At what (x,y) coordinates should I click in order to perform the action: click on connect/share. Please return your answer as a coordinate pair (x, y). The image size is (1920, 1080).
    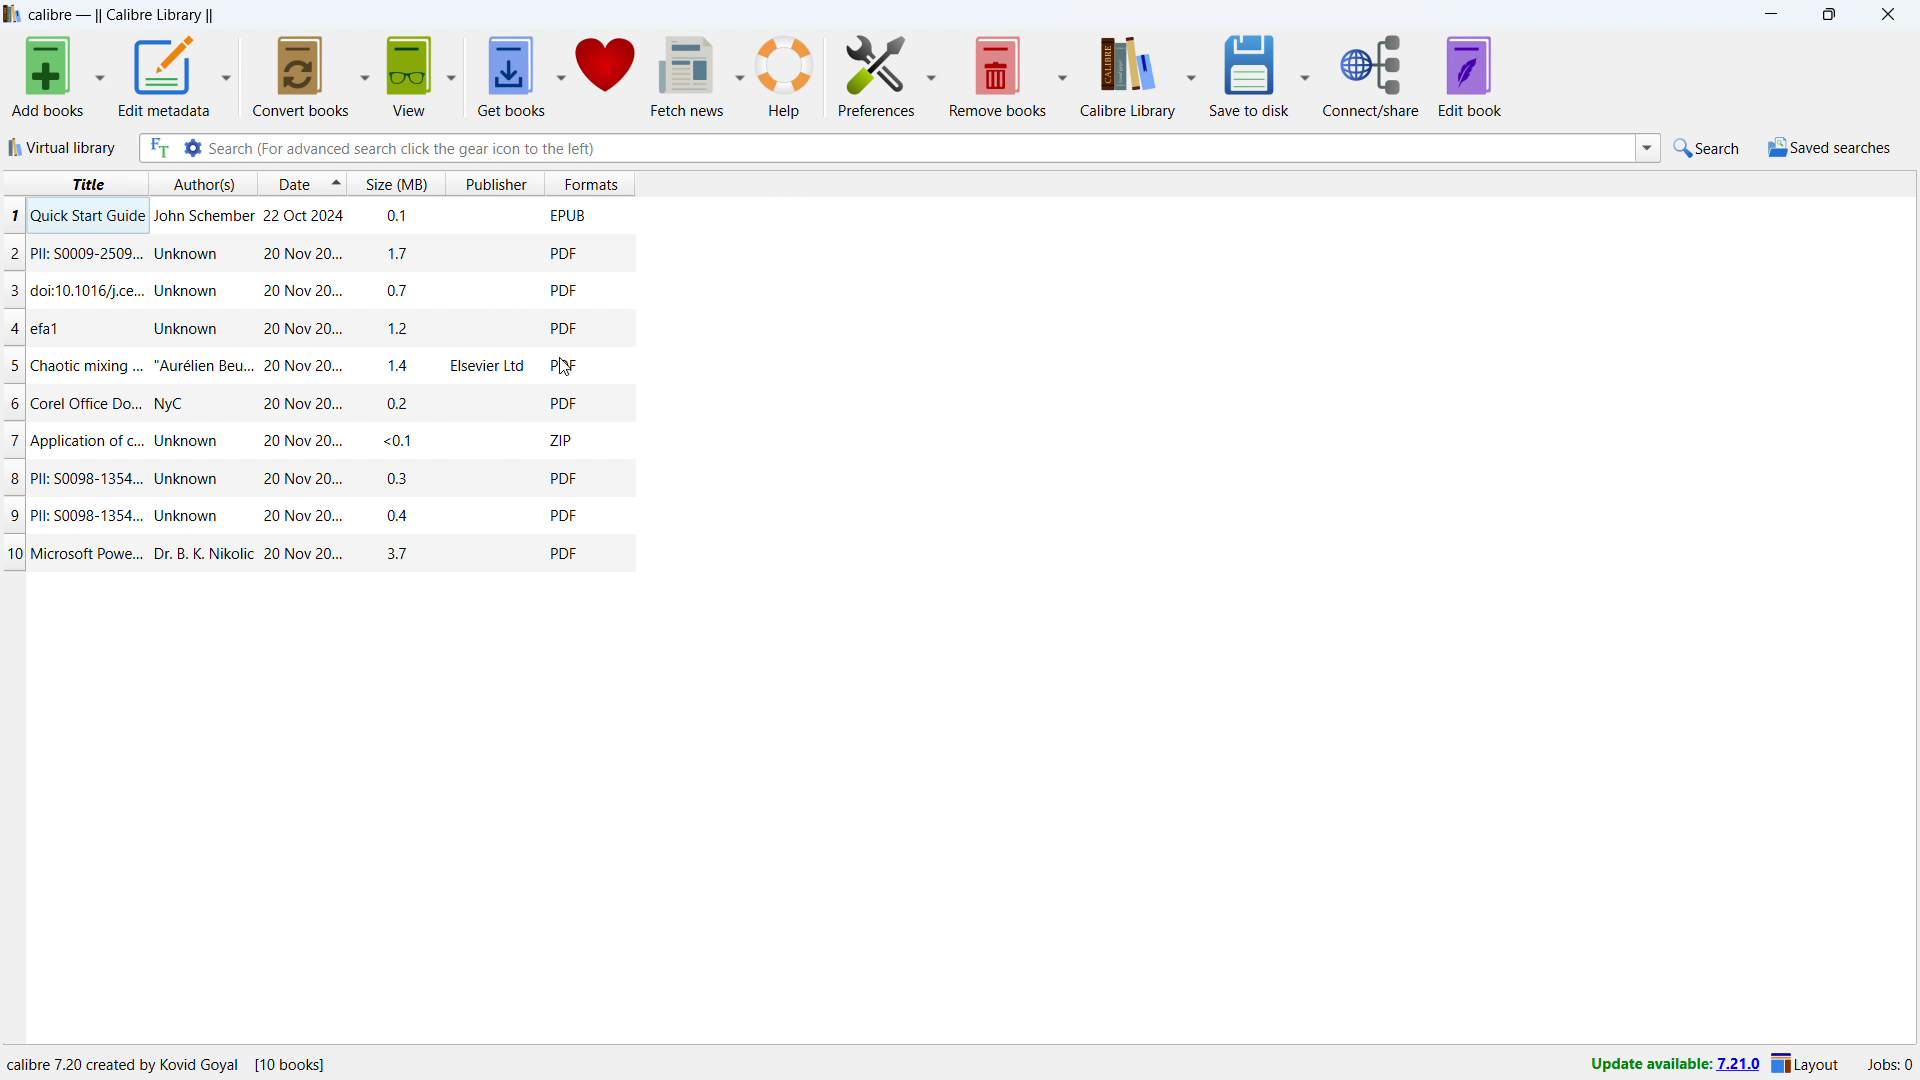
    Looking at the image, I should click on (1371, 77).